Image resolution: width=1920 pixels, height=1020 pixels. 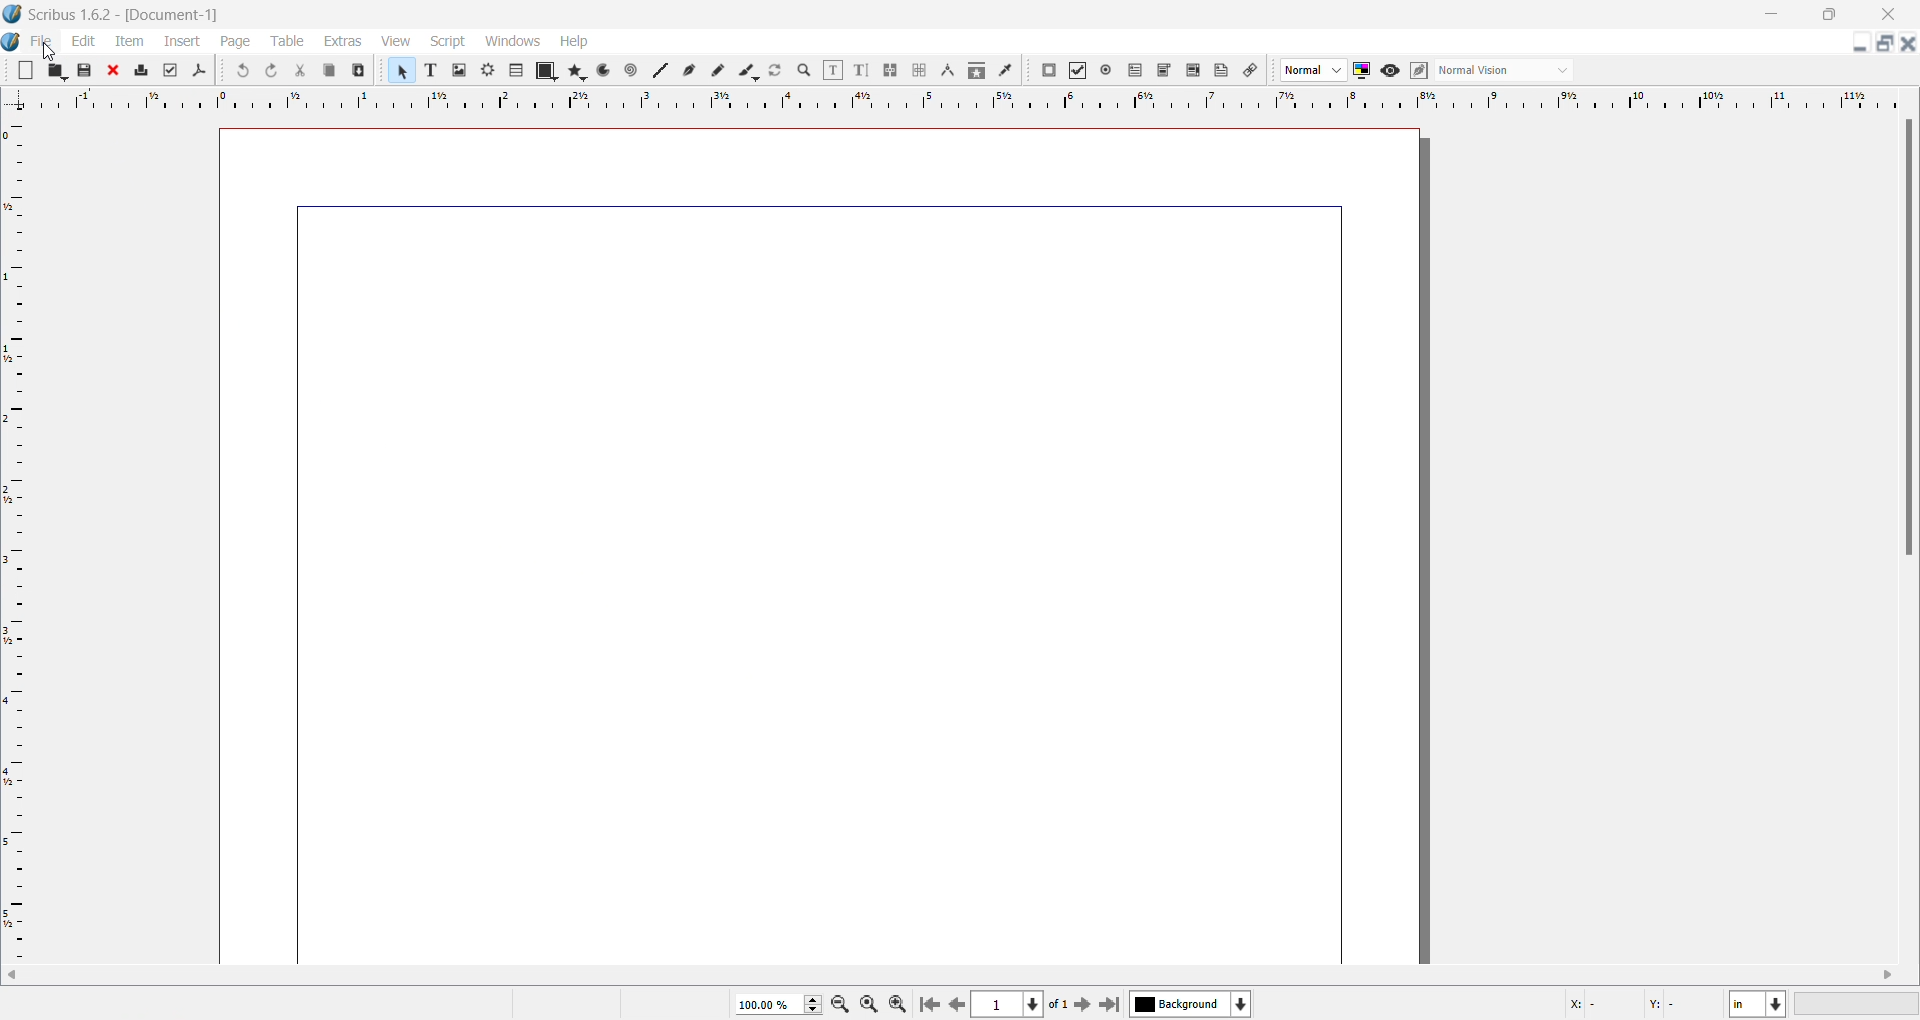 I want to click on icon, so click(x=144, y=71).